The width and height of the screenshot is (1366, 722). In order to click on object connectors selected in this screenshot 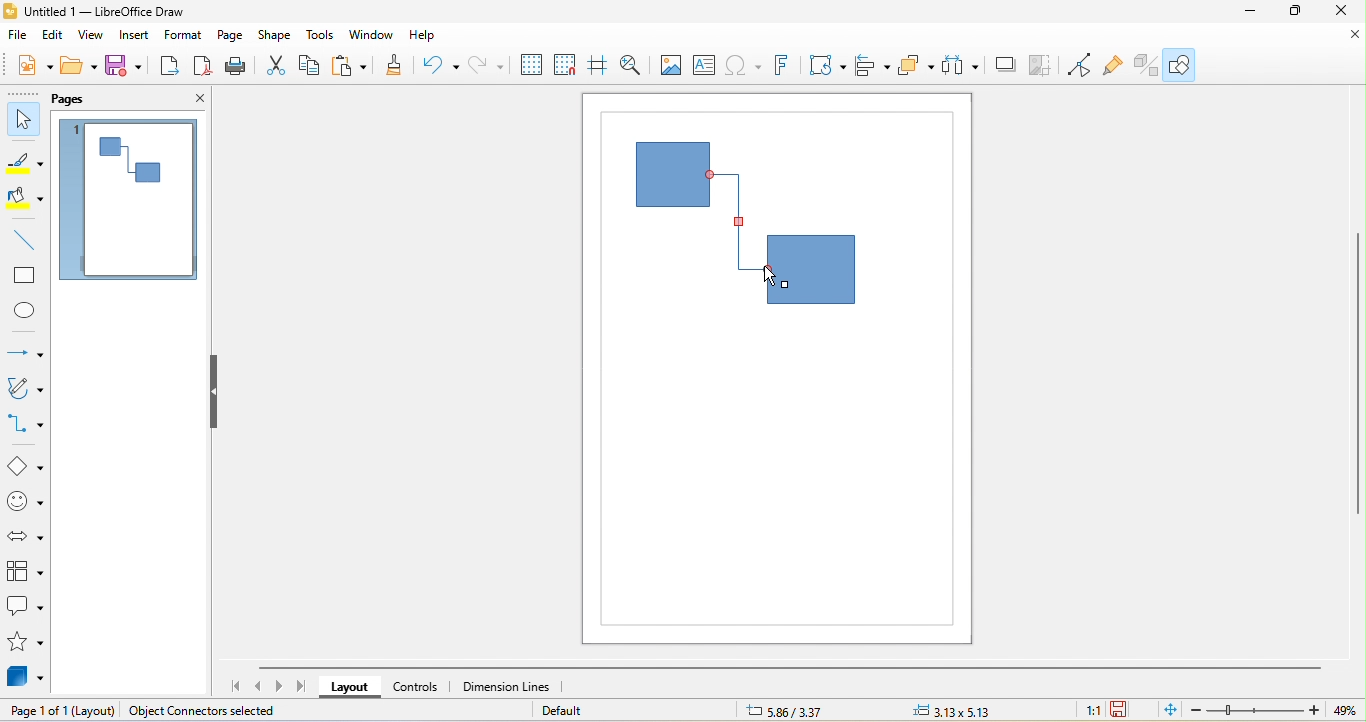, I will do `click(216, 712)`.